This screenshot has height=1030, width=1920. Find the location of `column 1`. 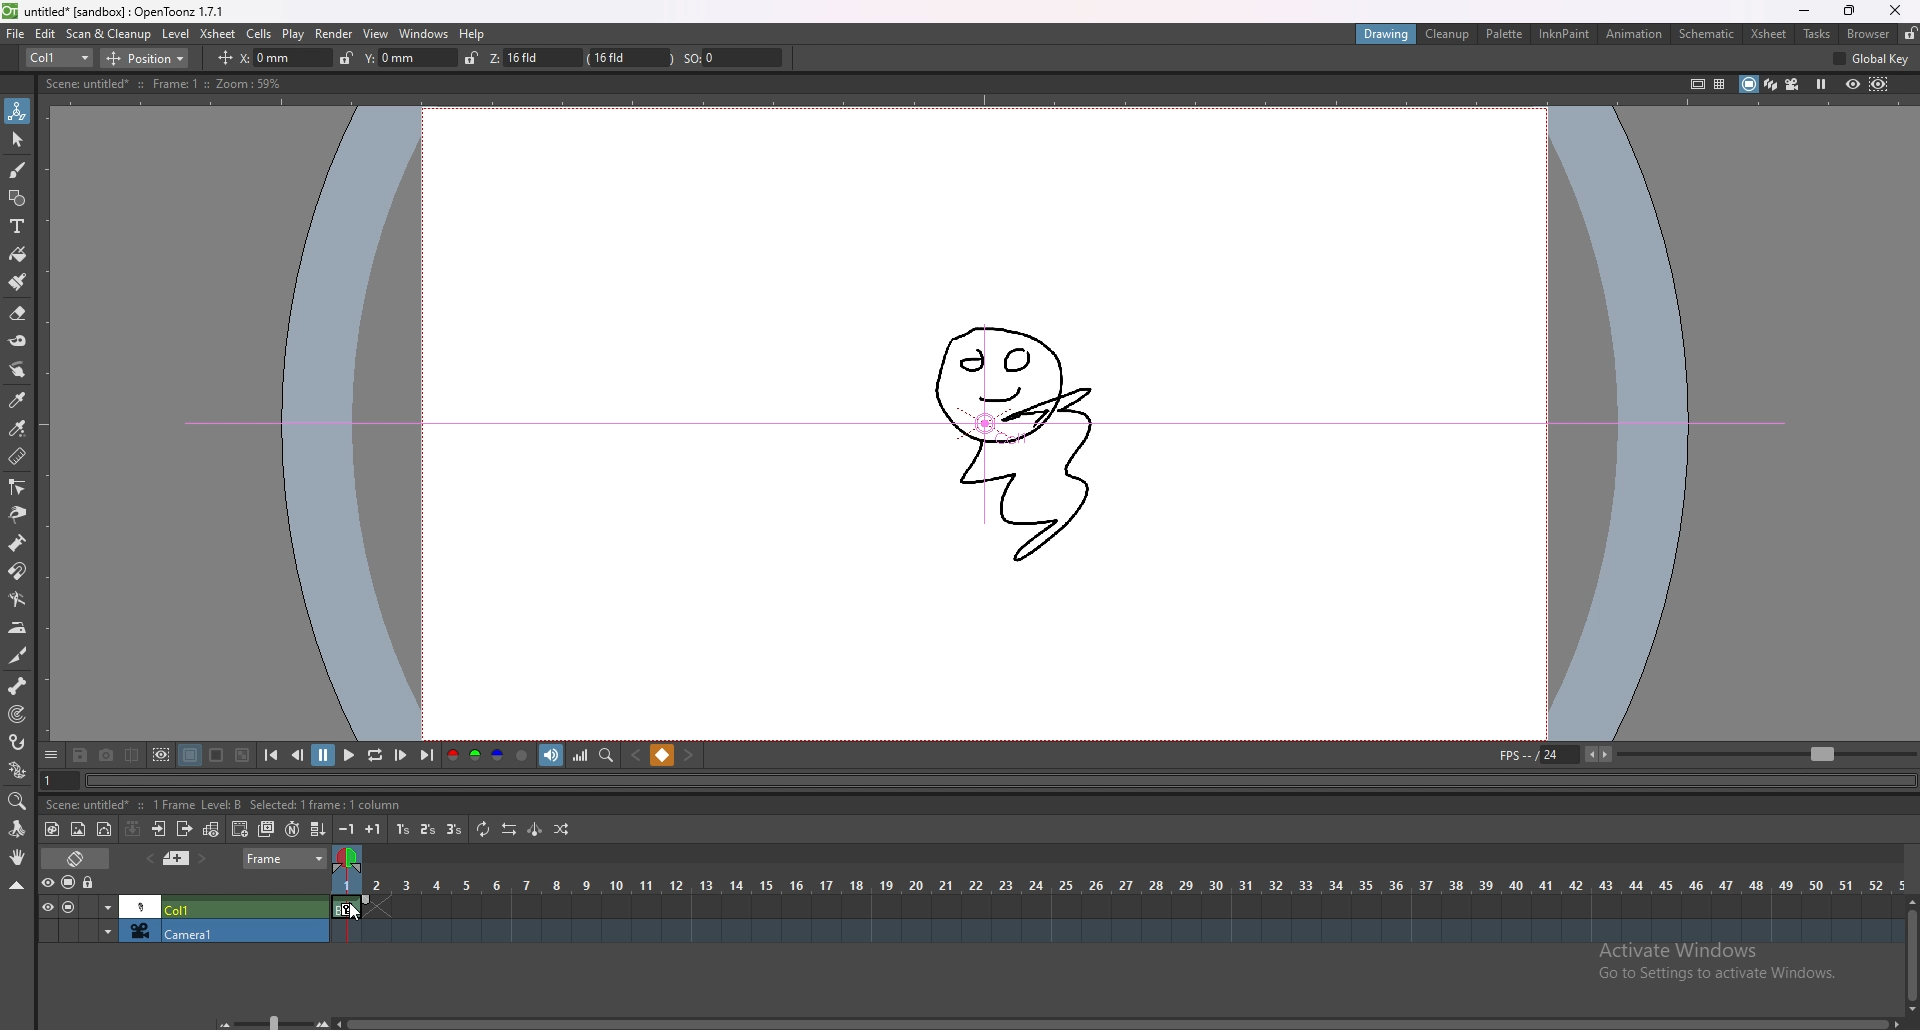

column 1 is located at coordinates (181, 906).